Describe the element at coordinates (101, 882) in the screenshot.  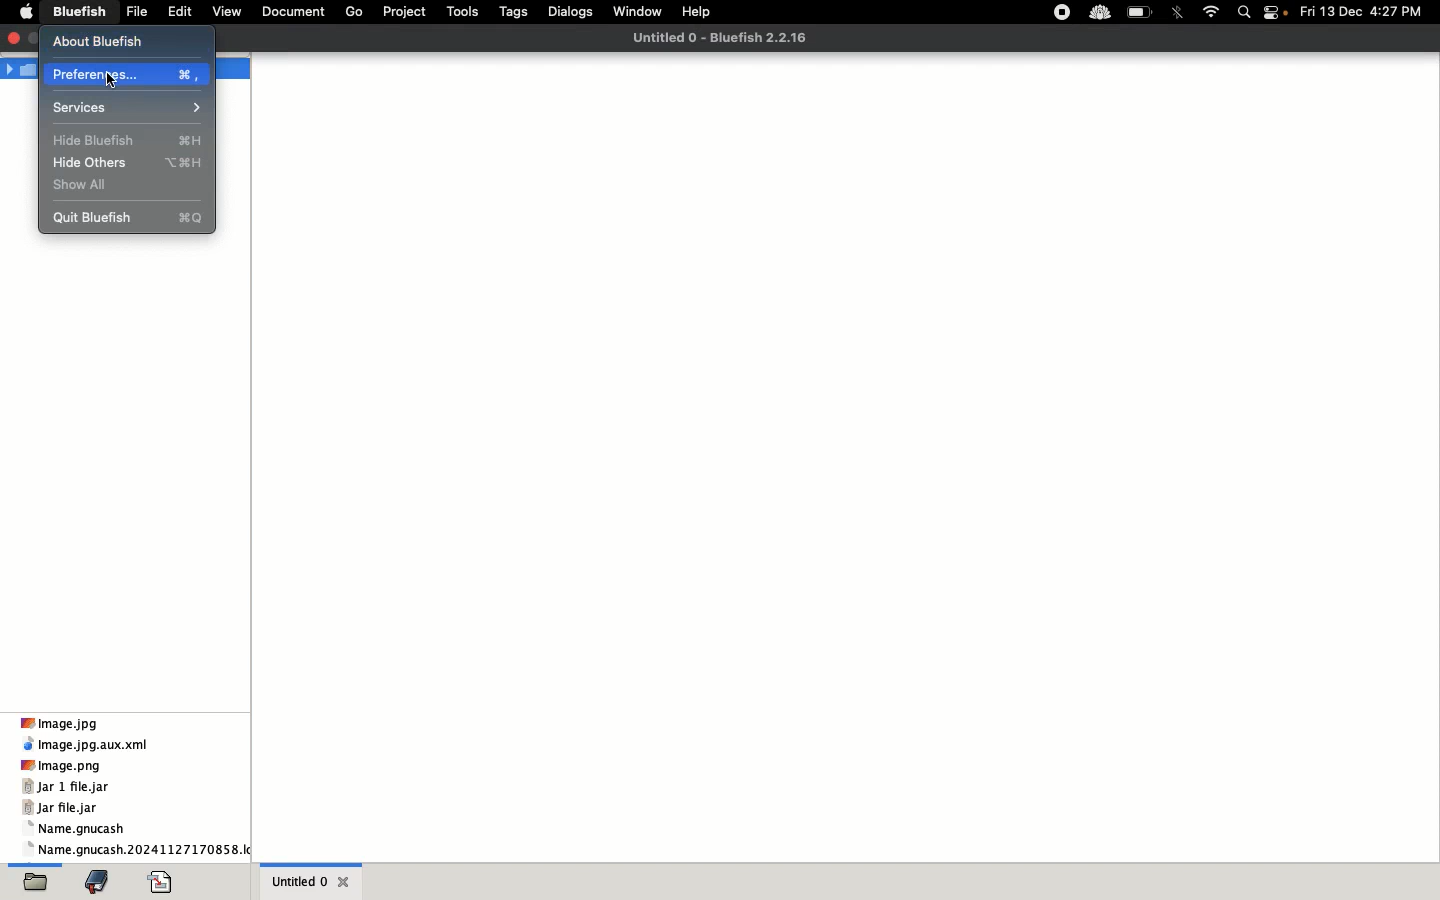
I see `Bookmark ` at that location.